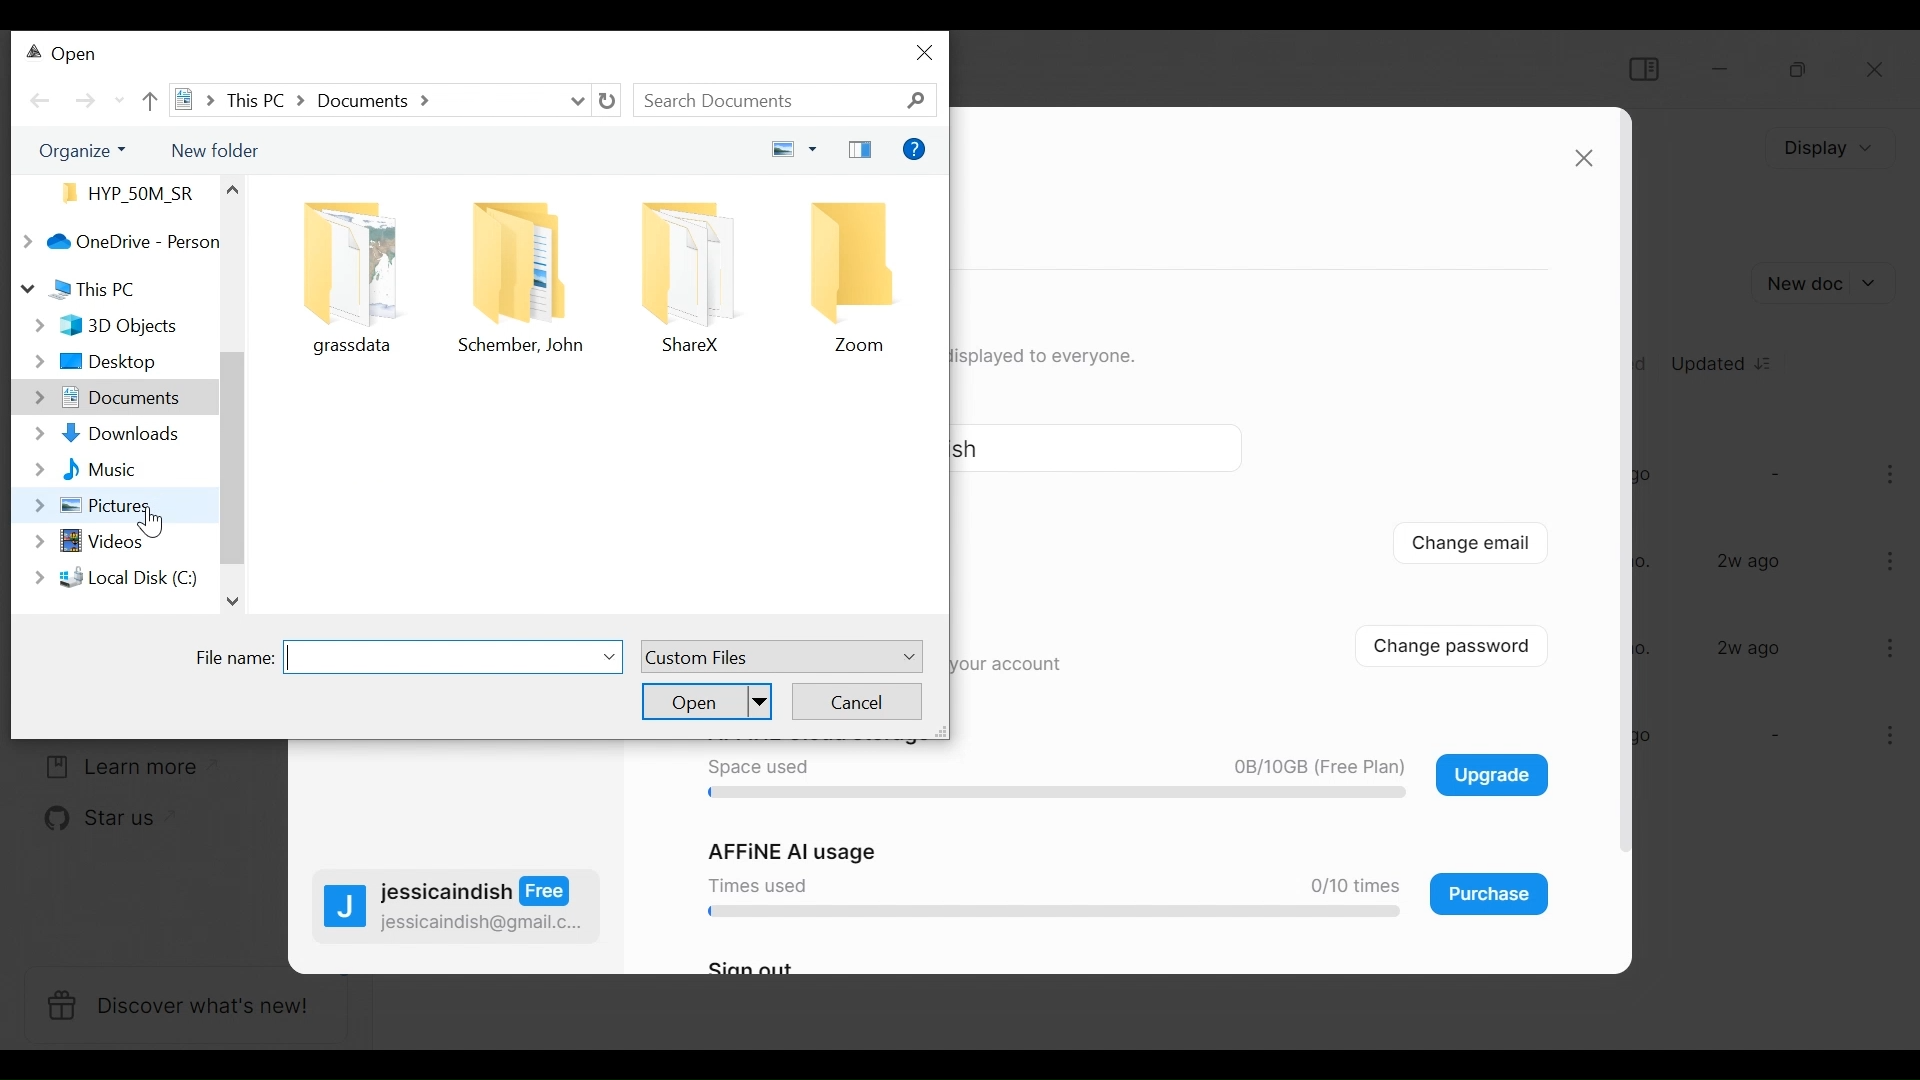 Image resolution: width=1920 pixels, height=1080 pixels. I want to click on Custom Files, so click(779, 657).